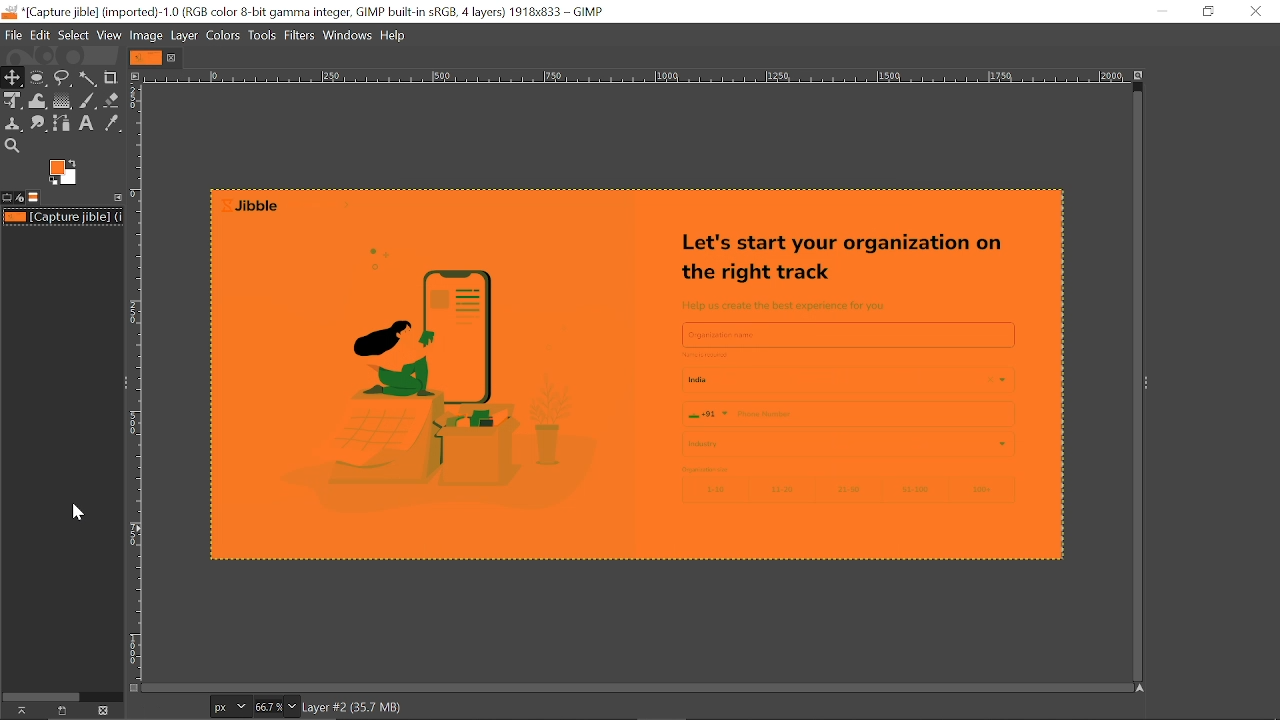 The image size is (1280, 720). I want to click on Image info, so click(410, 706).